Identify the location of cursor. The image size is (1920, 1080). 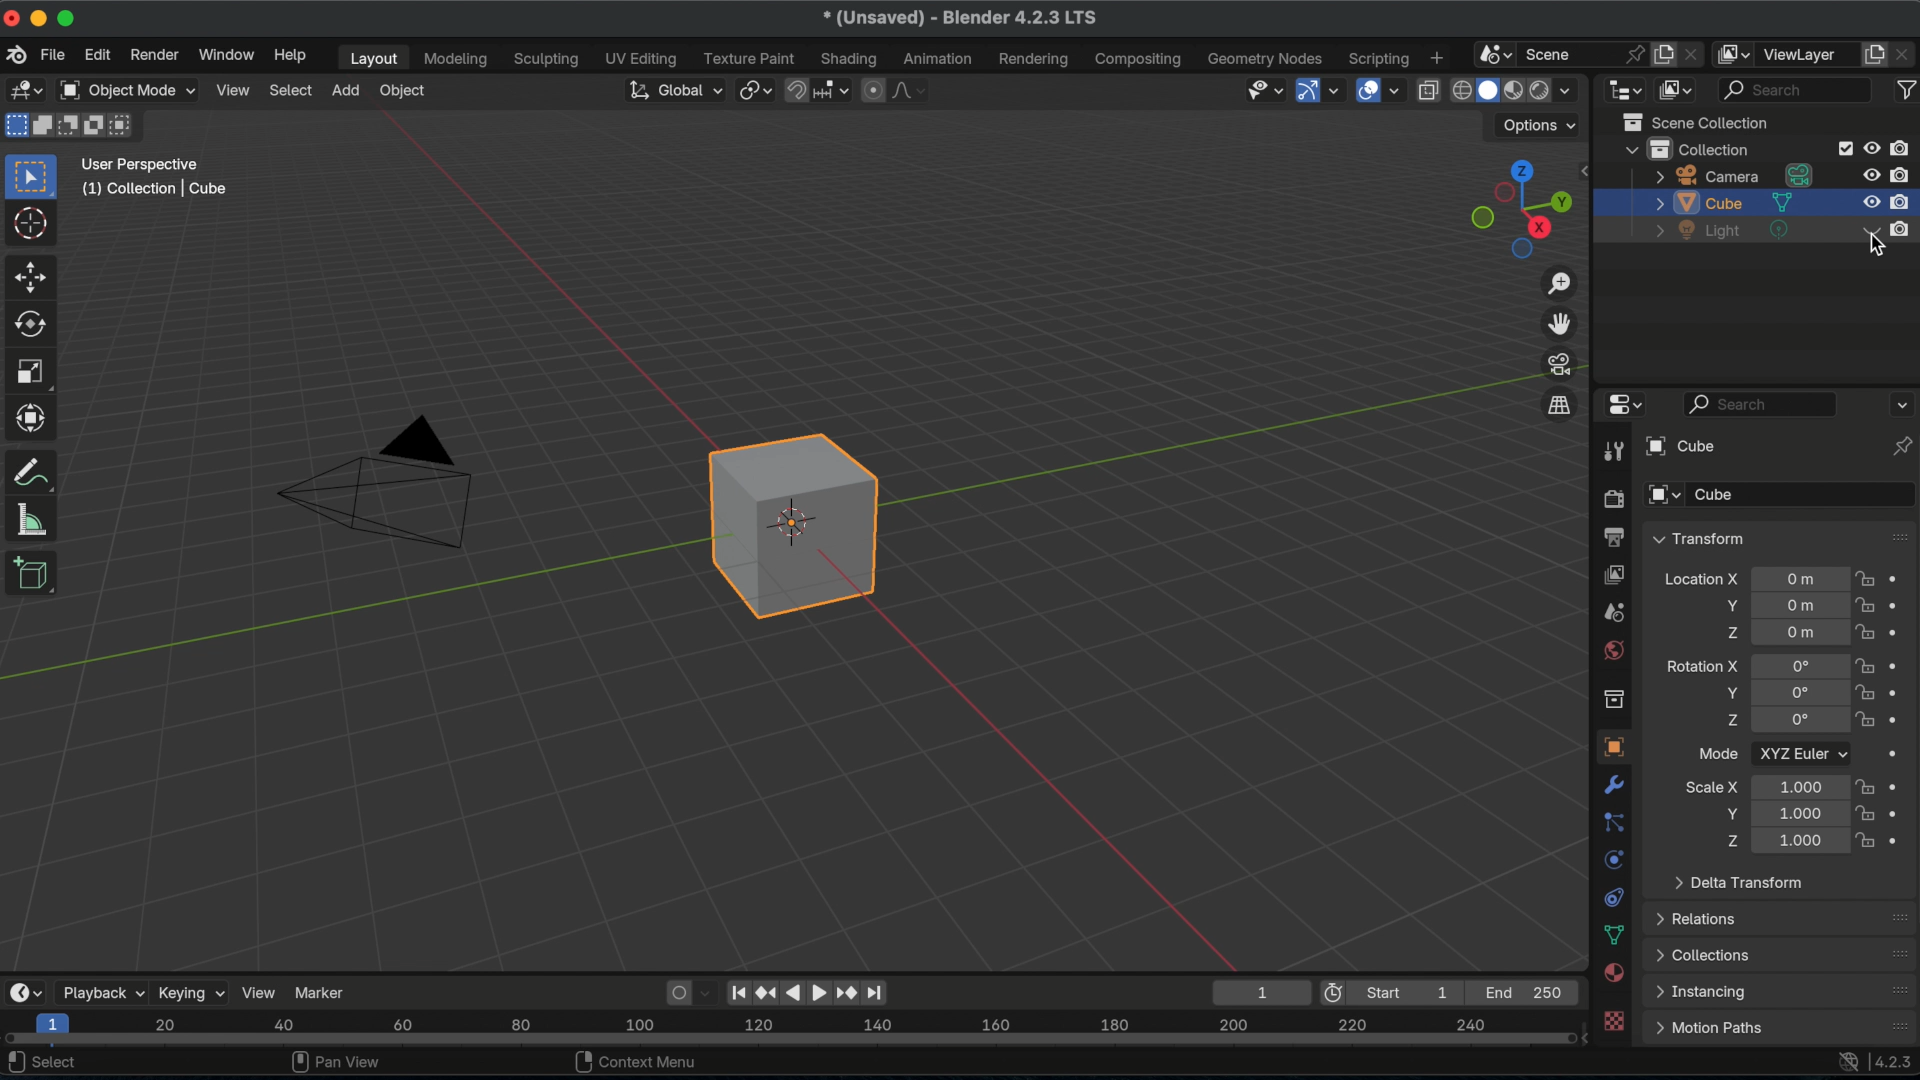
(29, 223).